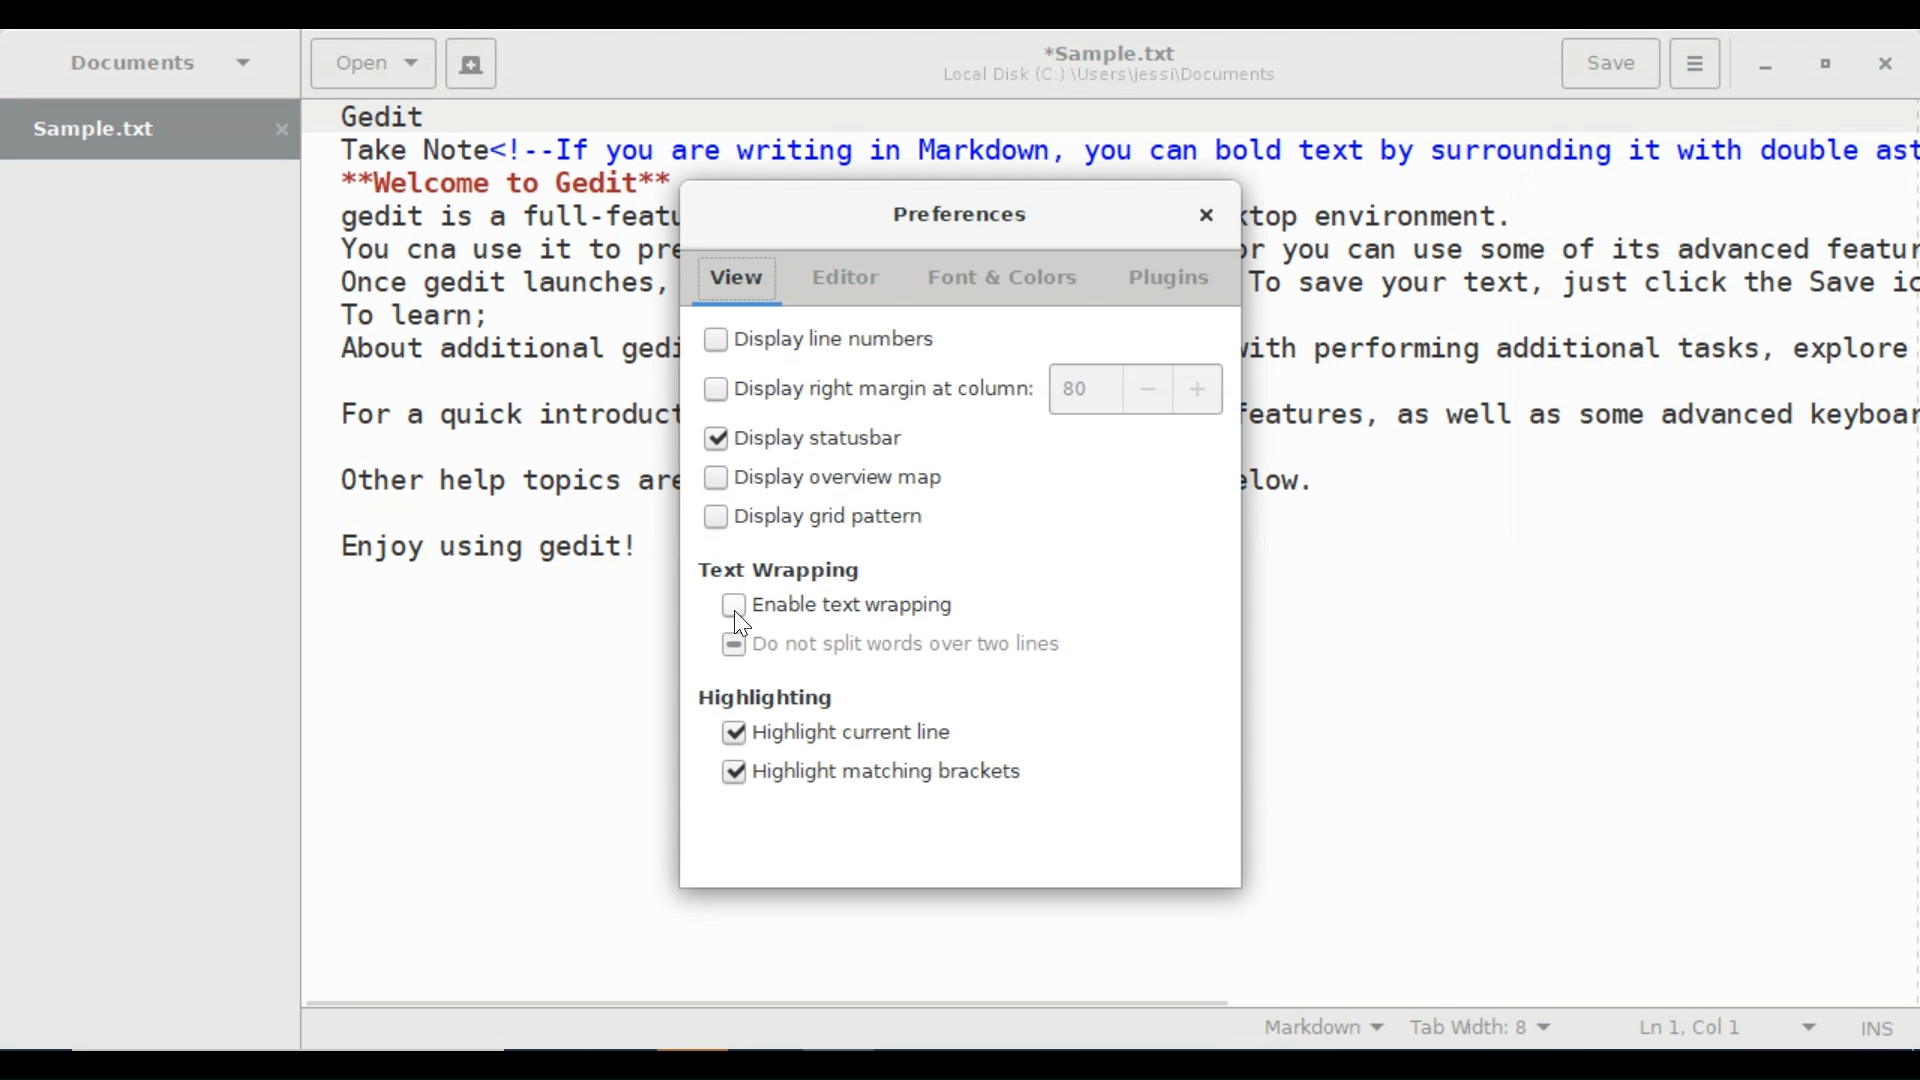  I want to click on Application menu, so click(1695, 62).